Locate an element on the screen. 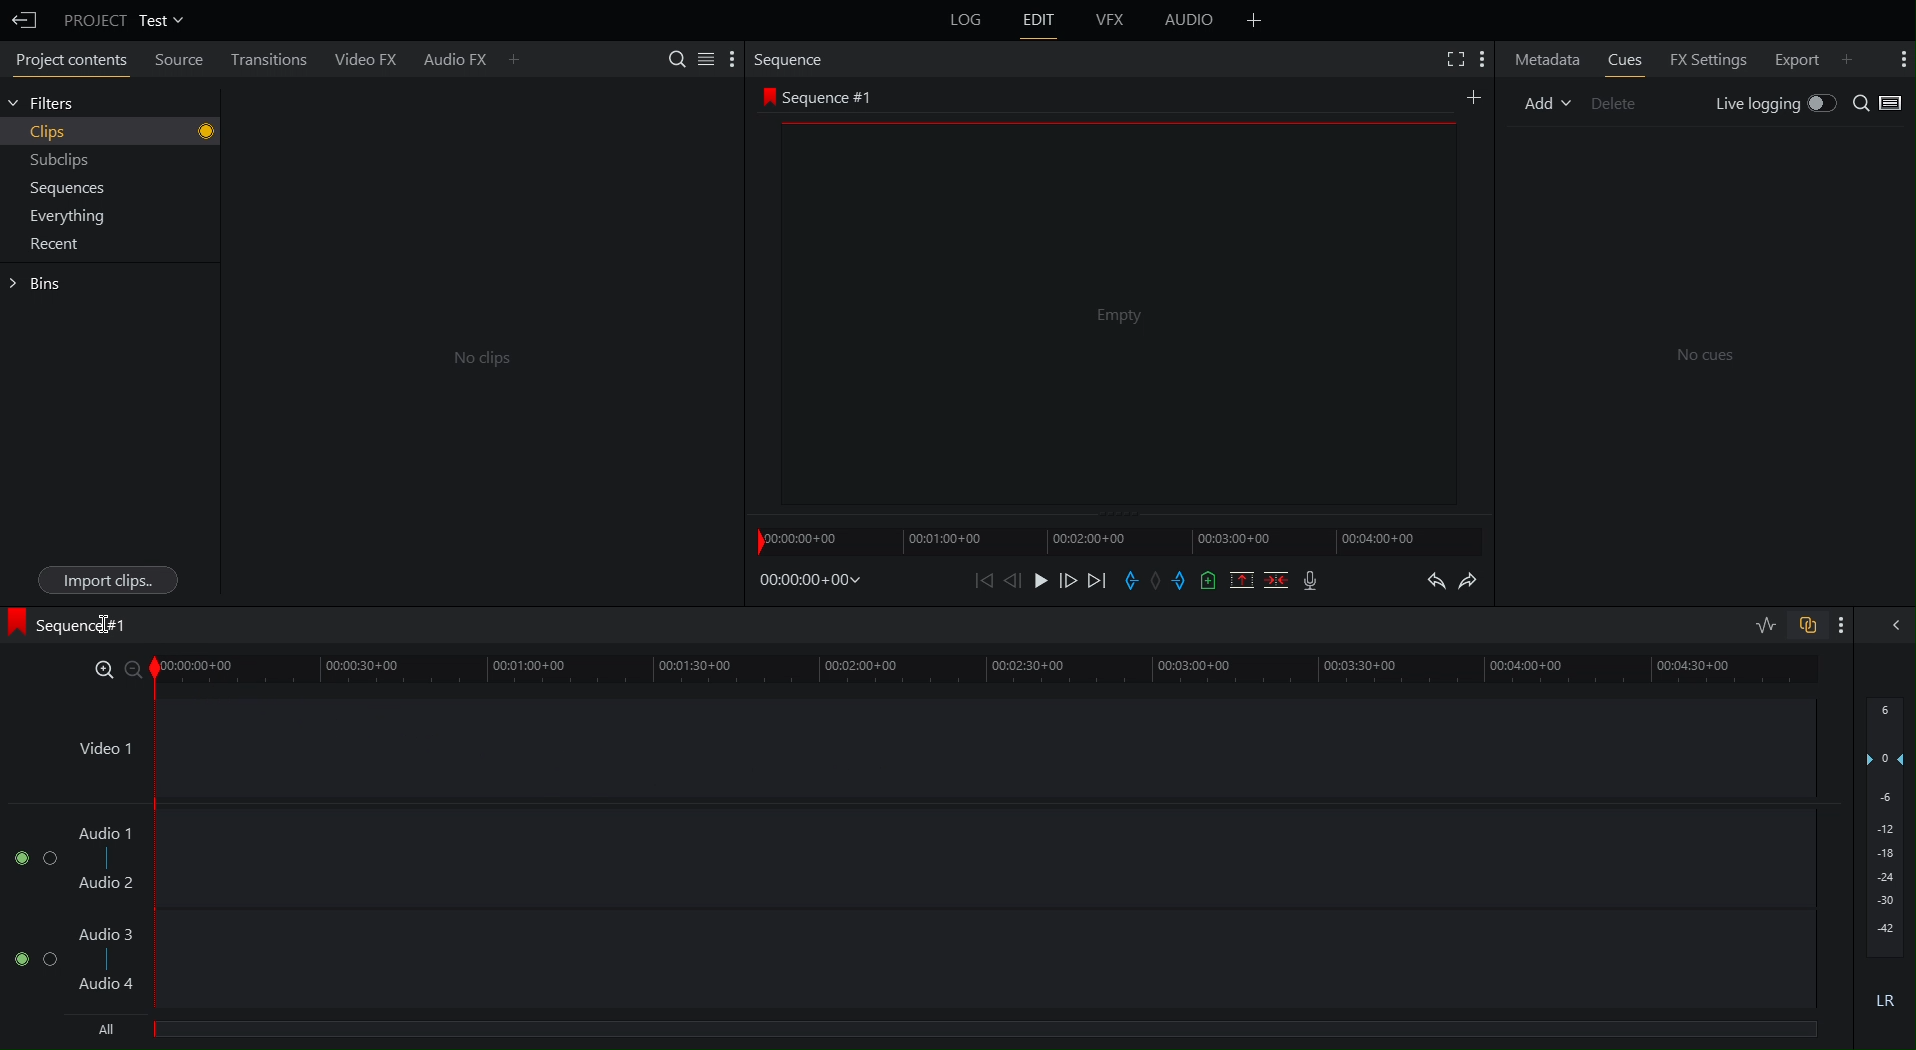 The width and height of the screenshot is (1916, 1050). Audio FX is located at coordinates (471, 56).